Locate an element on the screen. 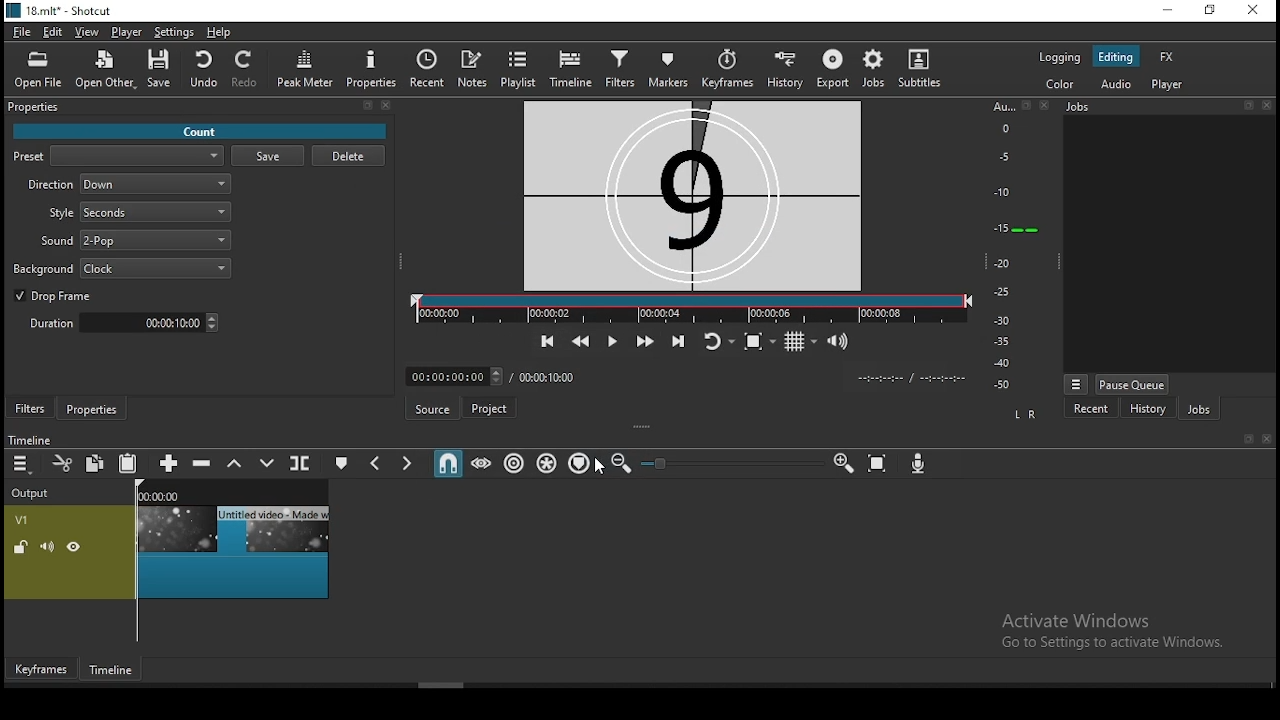 This screenshot has height=720, width=1280. filters is located at coordinates (198, 111).